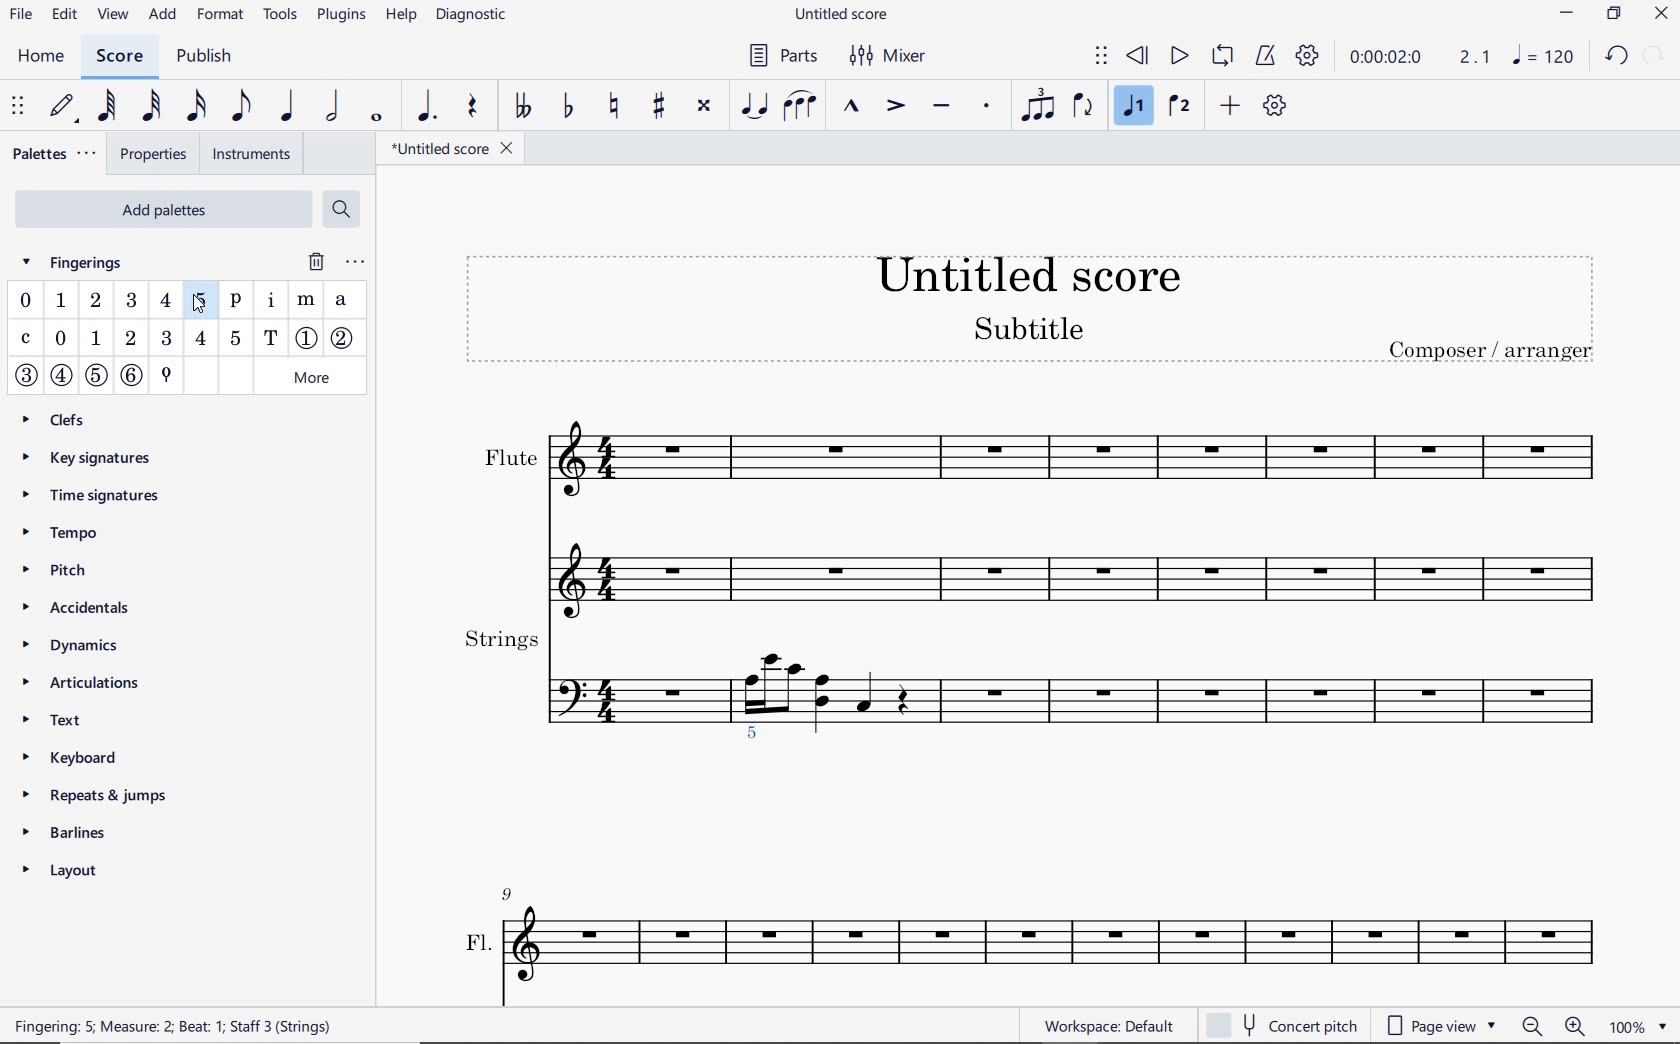 The width and height of the screenshot is (1680, 1044). Describe the element at coordinates (271, 338) in the screenshot. I see `LH GUITAR FINGERING T` at that location.